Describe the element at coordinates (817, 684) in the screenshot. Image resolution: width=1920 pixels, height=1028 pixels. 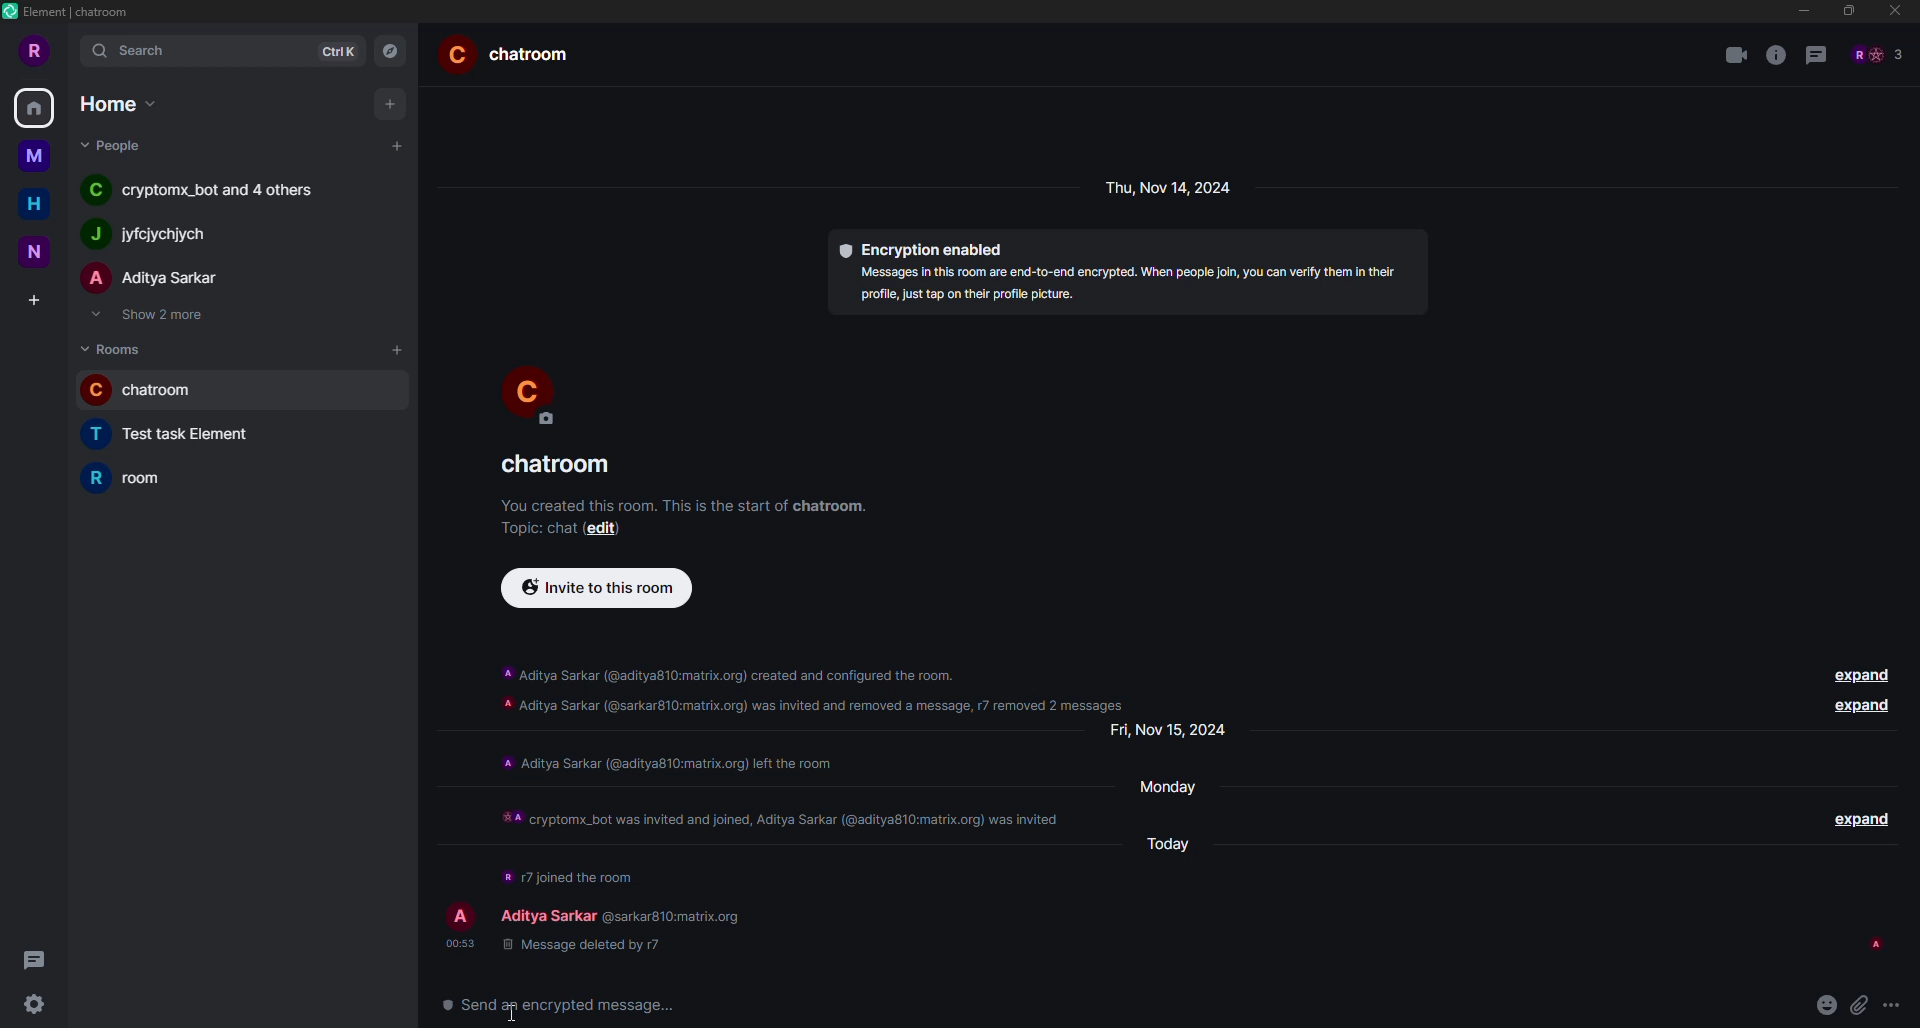
I see `info` at that location.